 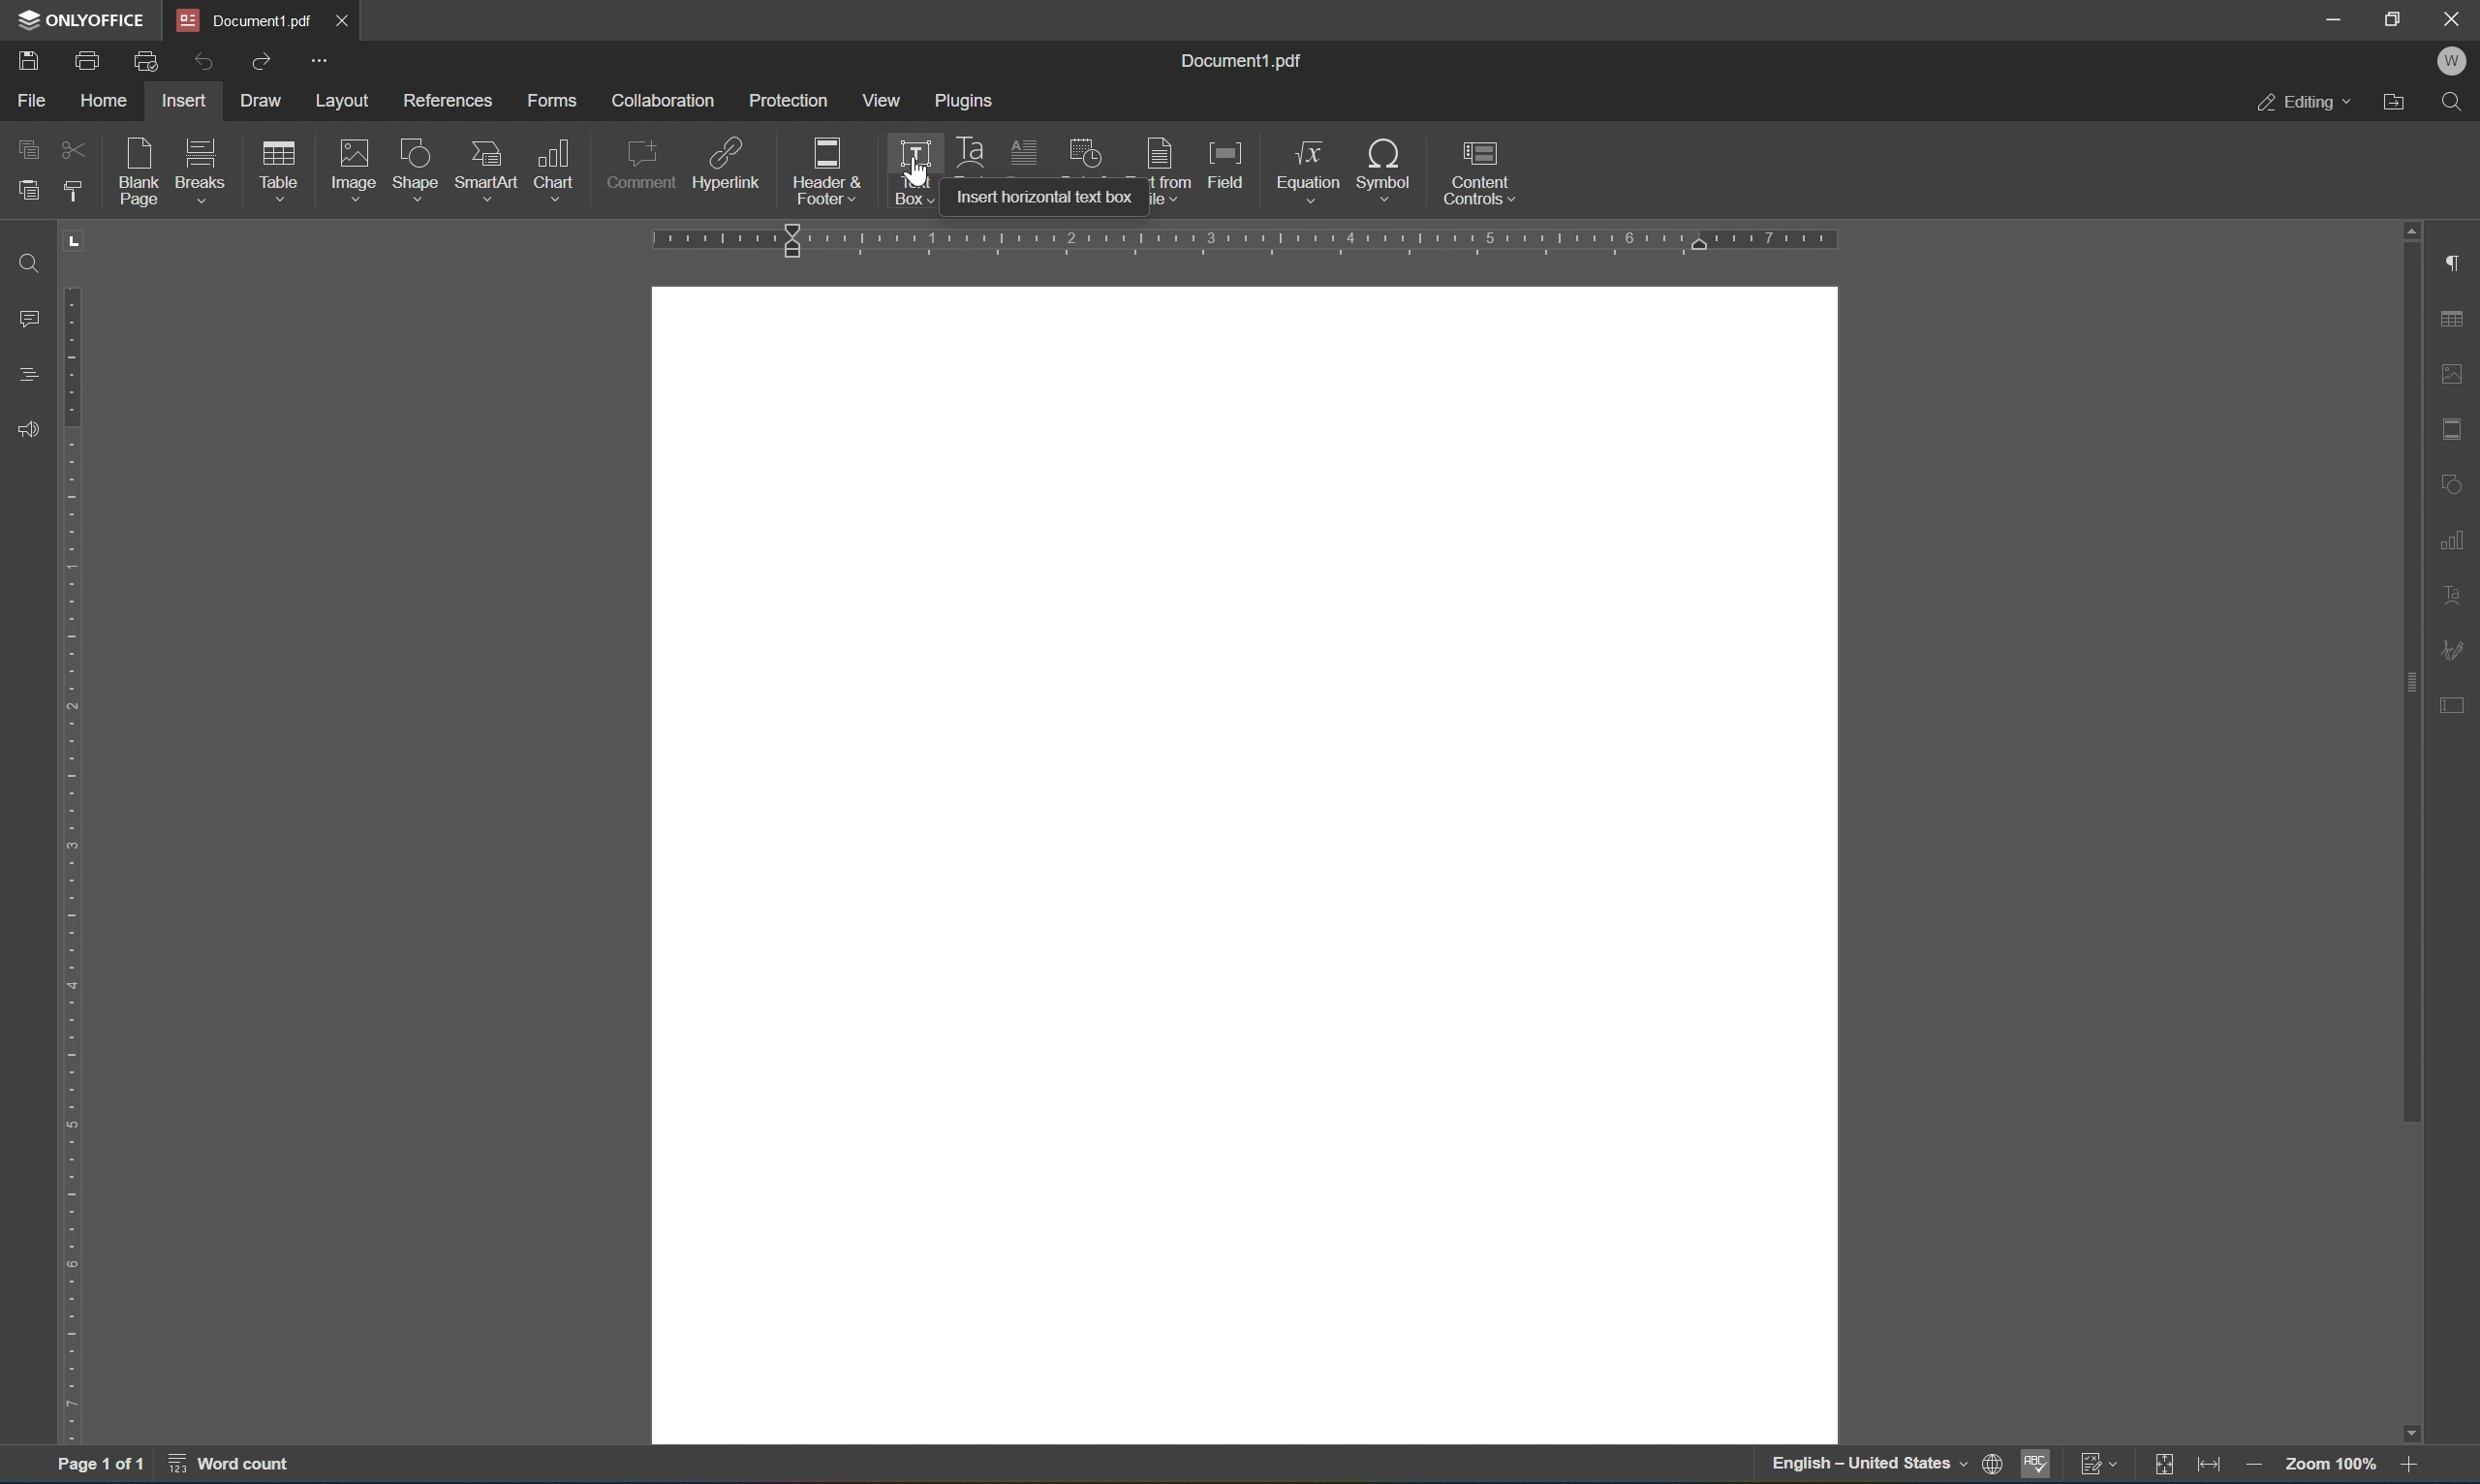 What do you see at coordinates (2458, 260) in the screenshot?
I see `Paragraph settings` at bounding box center [2458, 260].